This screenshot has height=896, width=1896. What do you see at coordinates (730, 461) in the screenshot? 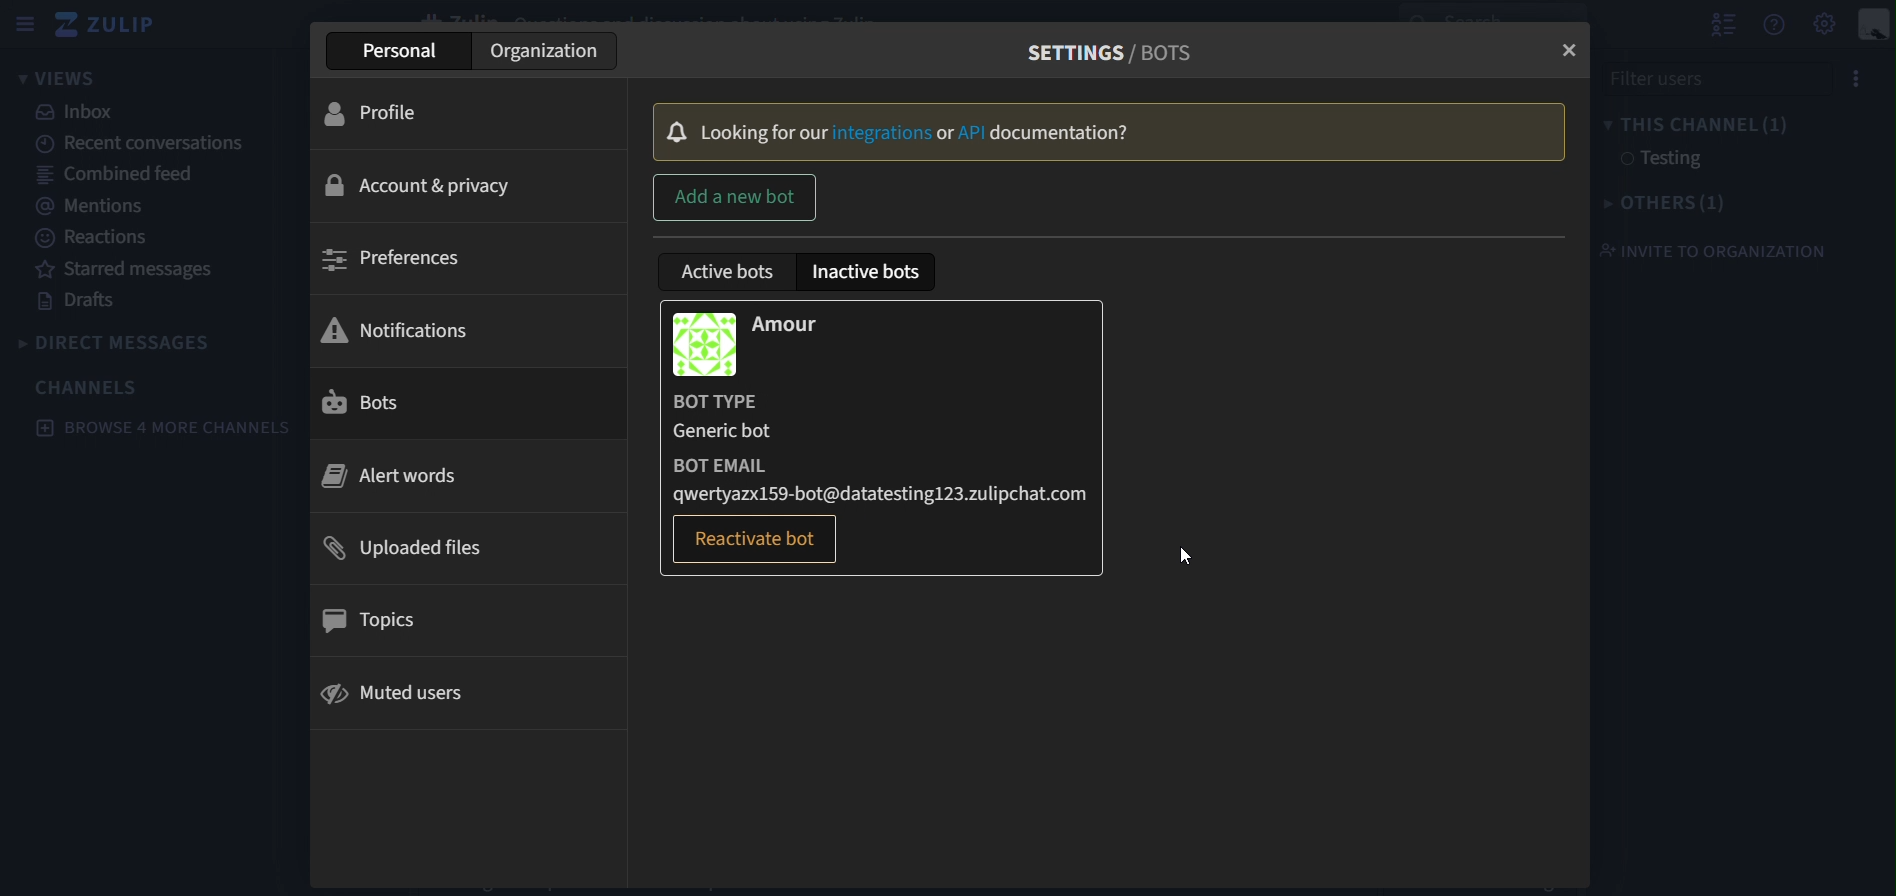
I see `BOT EMAIL` at bounding box center [730, 461].